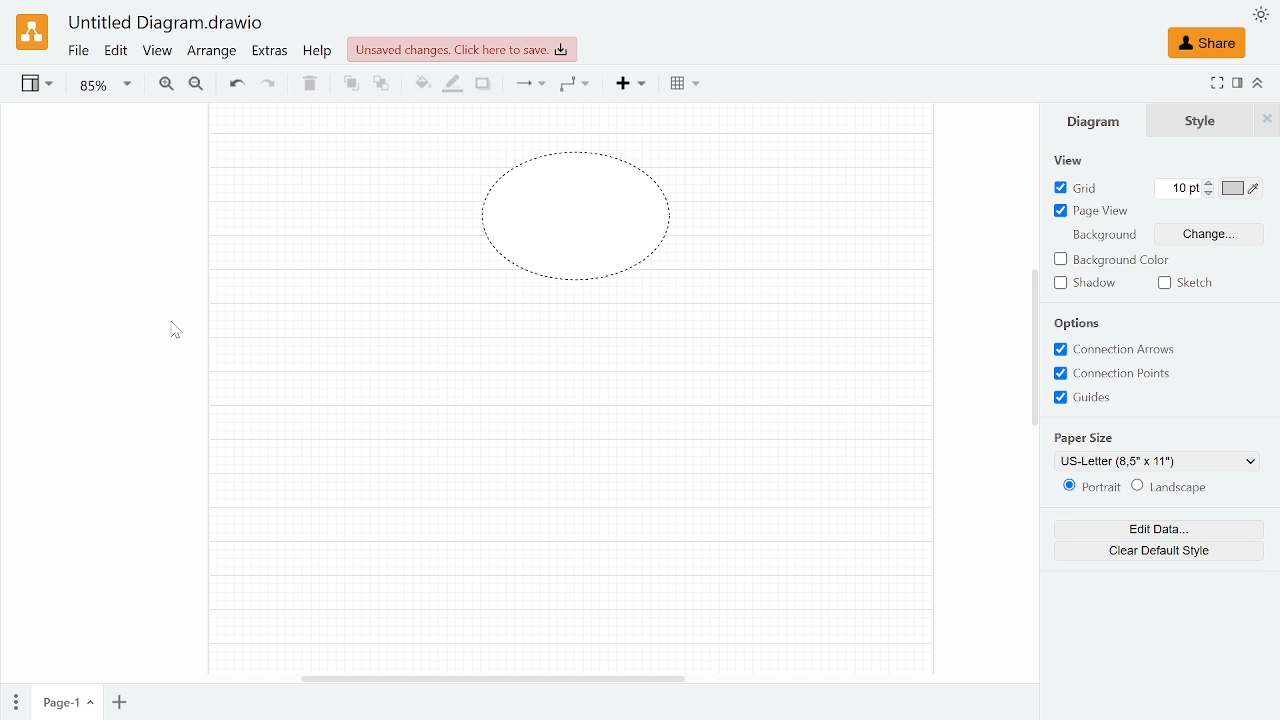 The height and width of the screenshot is (720, 1280). I want to click on Pointer, so click(178, 331).